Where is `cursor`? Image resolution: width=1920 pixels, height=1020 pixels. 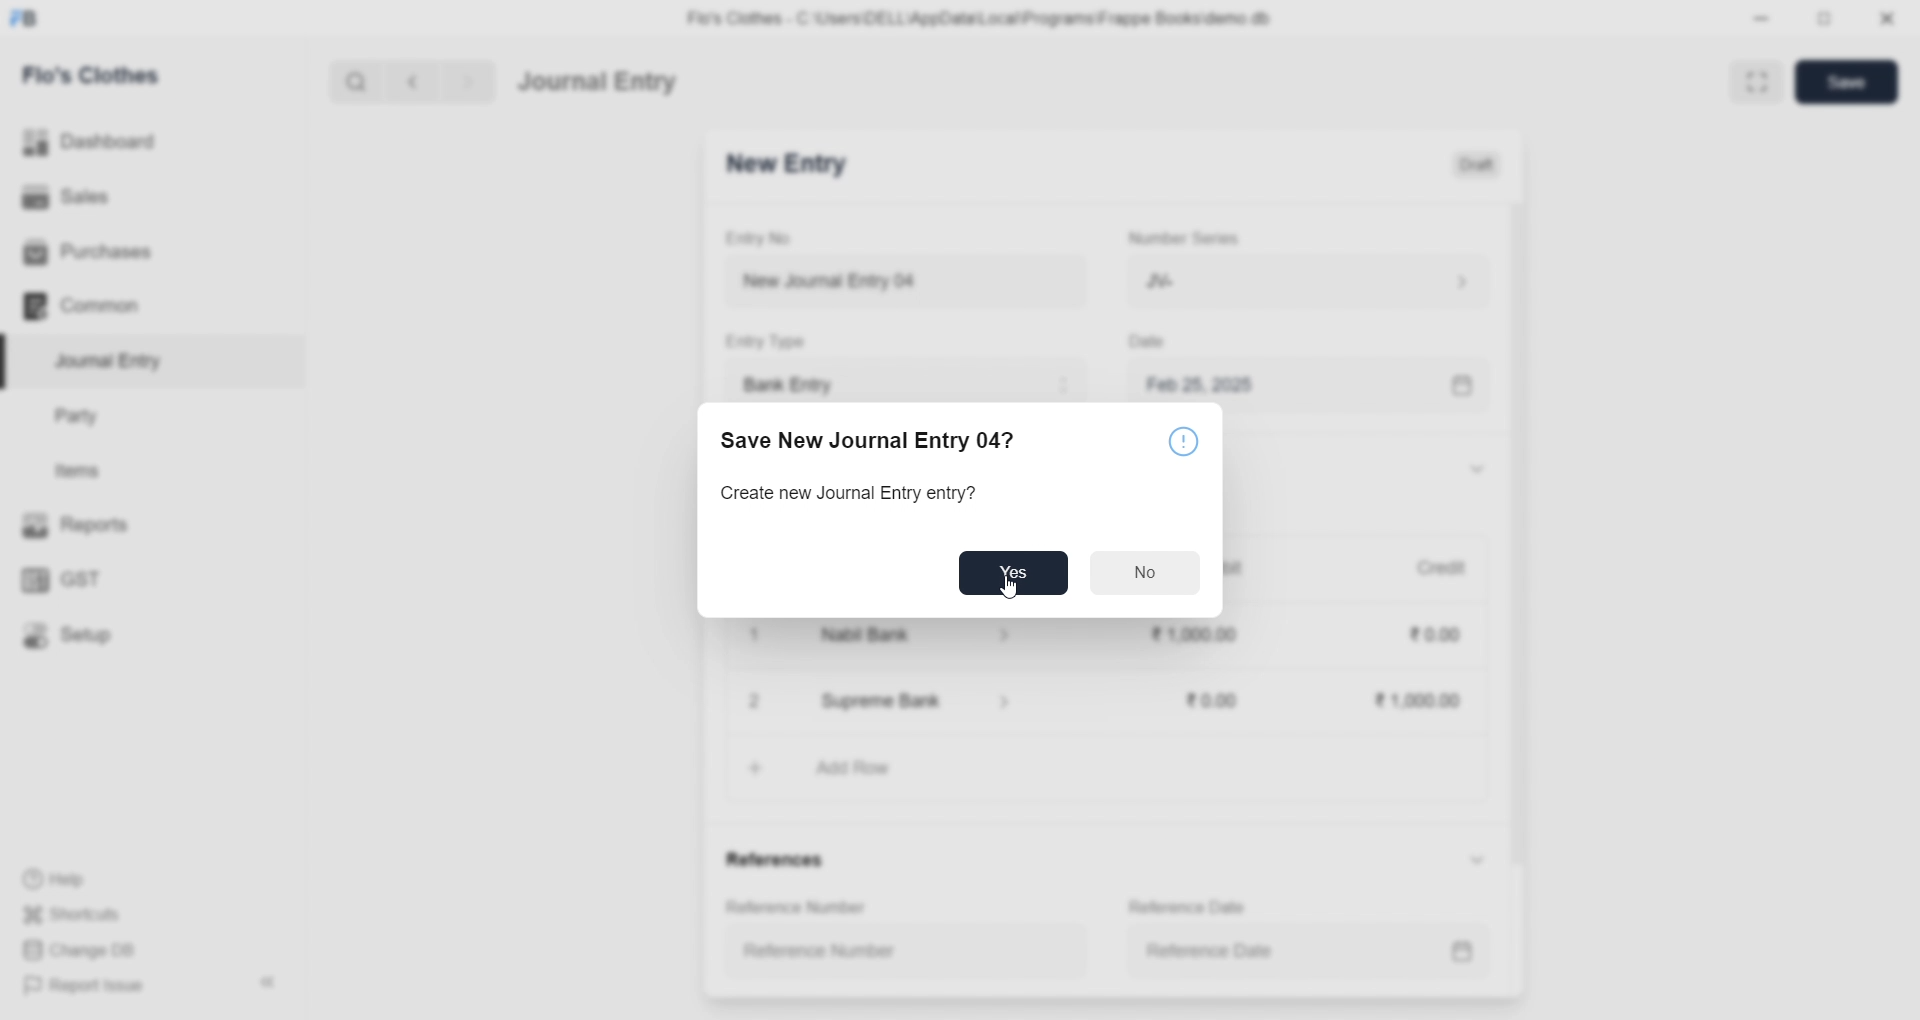 cursor is located at coordinates (1010, 591).